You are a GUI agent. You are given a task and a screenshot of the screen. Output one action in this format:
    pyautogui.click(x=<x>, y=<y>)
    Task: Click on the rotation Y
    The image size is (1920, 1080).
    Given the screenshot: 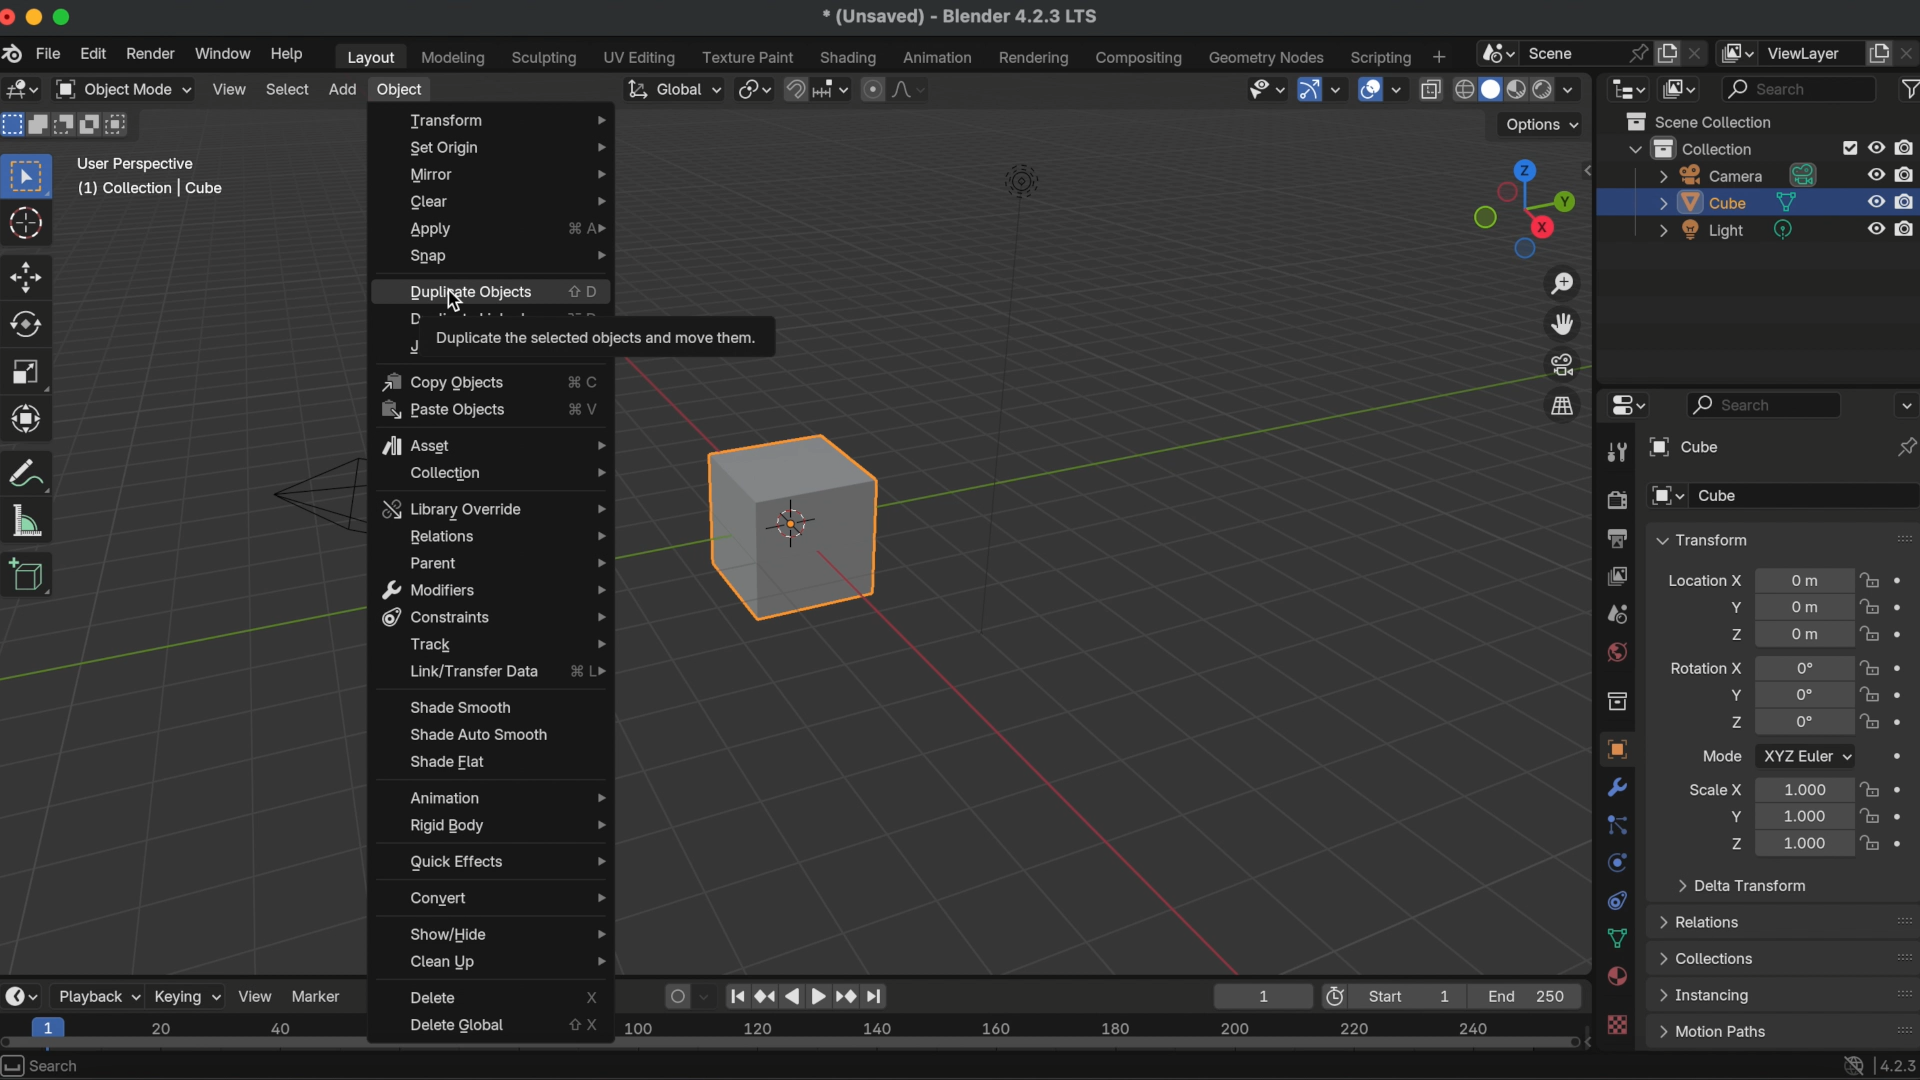 What is the action you would take?
    pyautogui.click(x=1733, y=695)
    